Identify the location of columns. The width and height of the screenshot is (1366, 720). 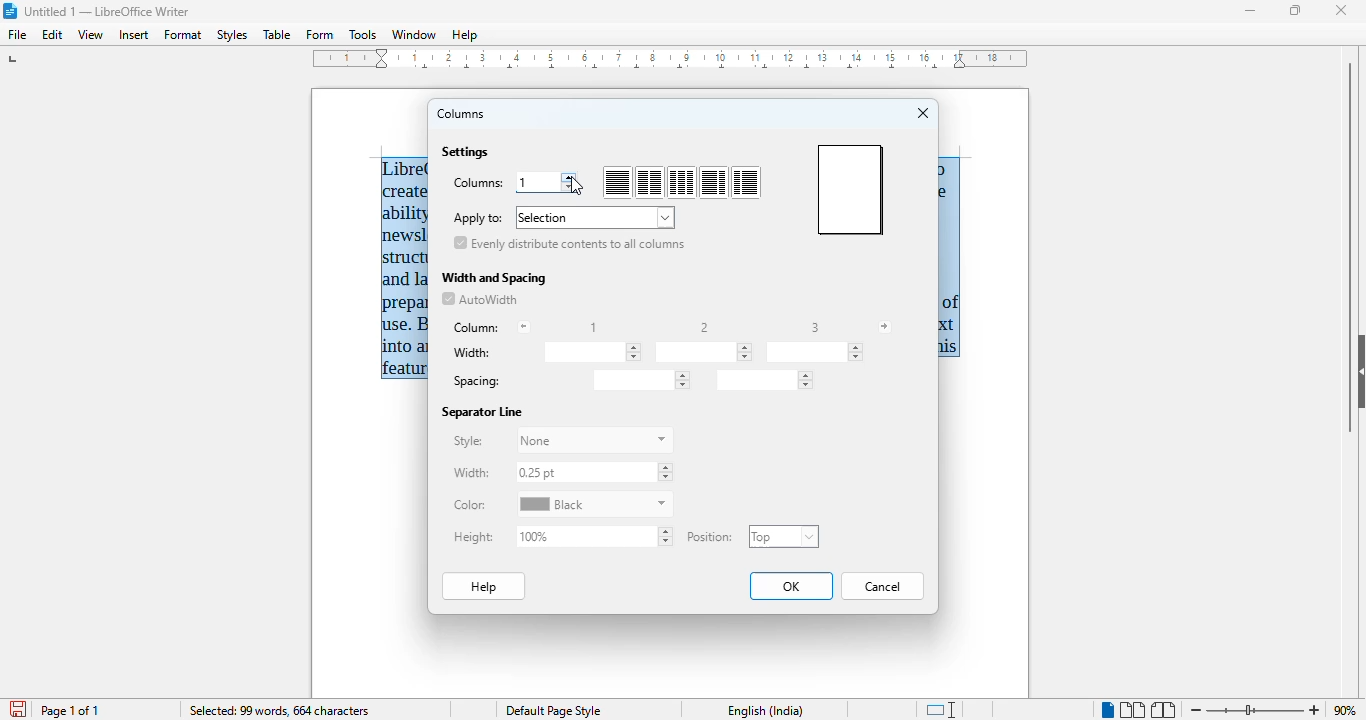
(462, 114).